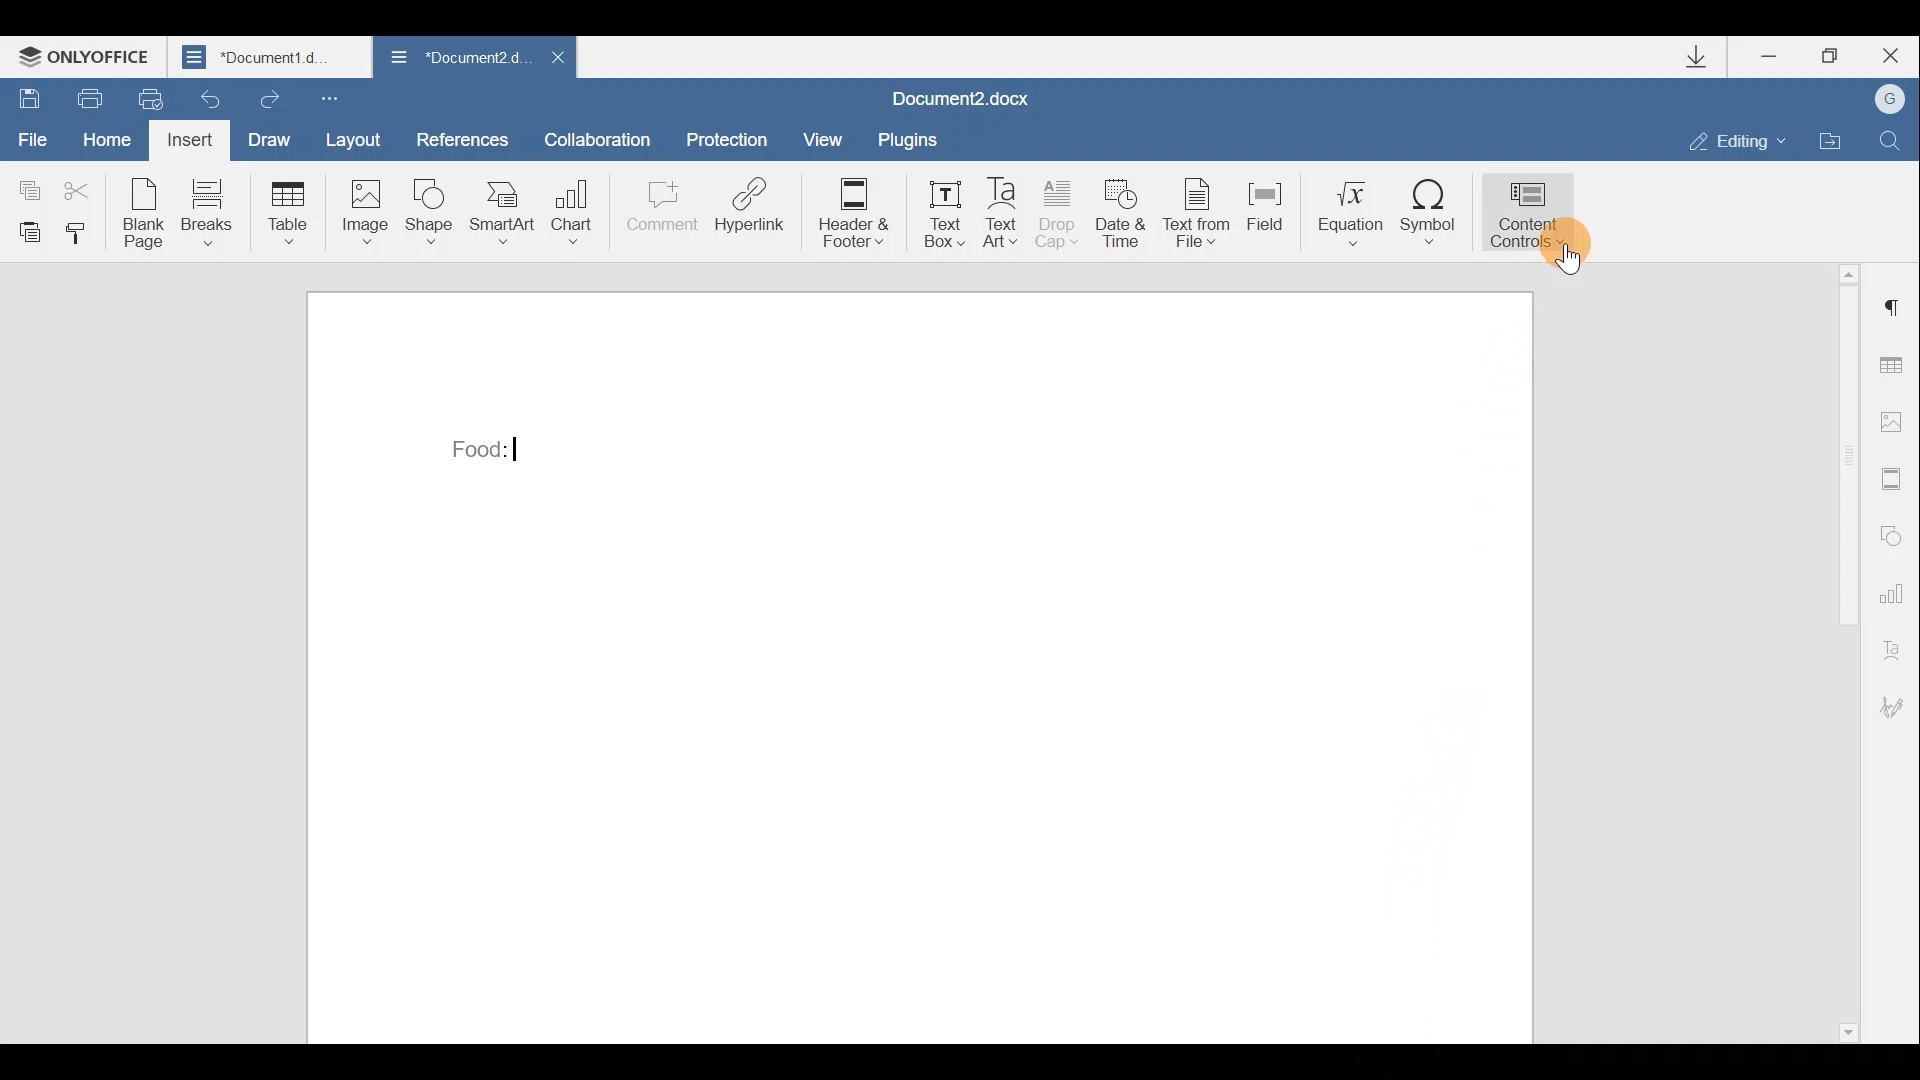  I want to click on Document1 d.., so click(272, 56).